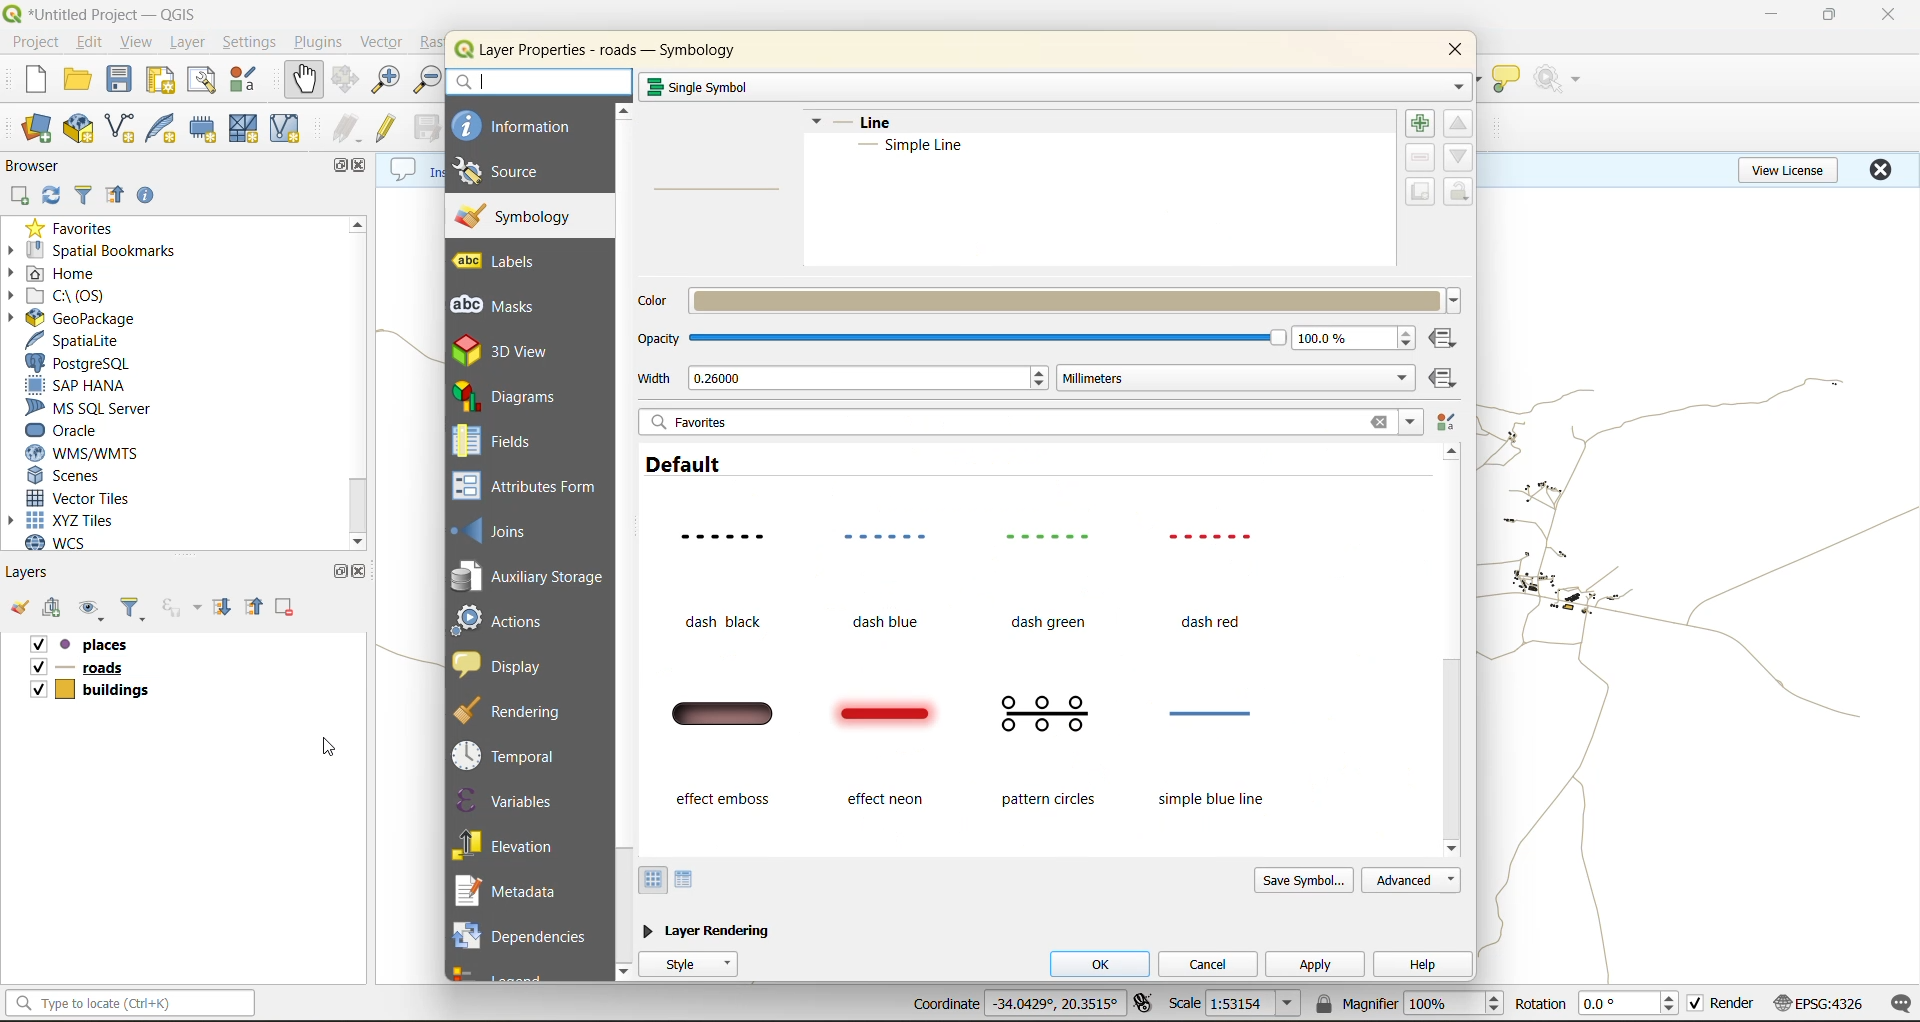 This screenshot has height=1022, width=1920. Describe the element at coordinates (133, 610) in the screenshot. I see `filter` at that location.